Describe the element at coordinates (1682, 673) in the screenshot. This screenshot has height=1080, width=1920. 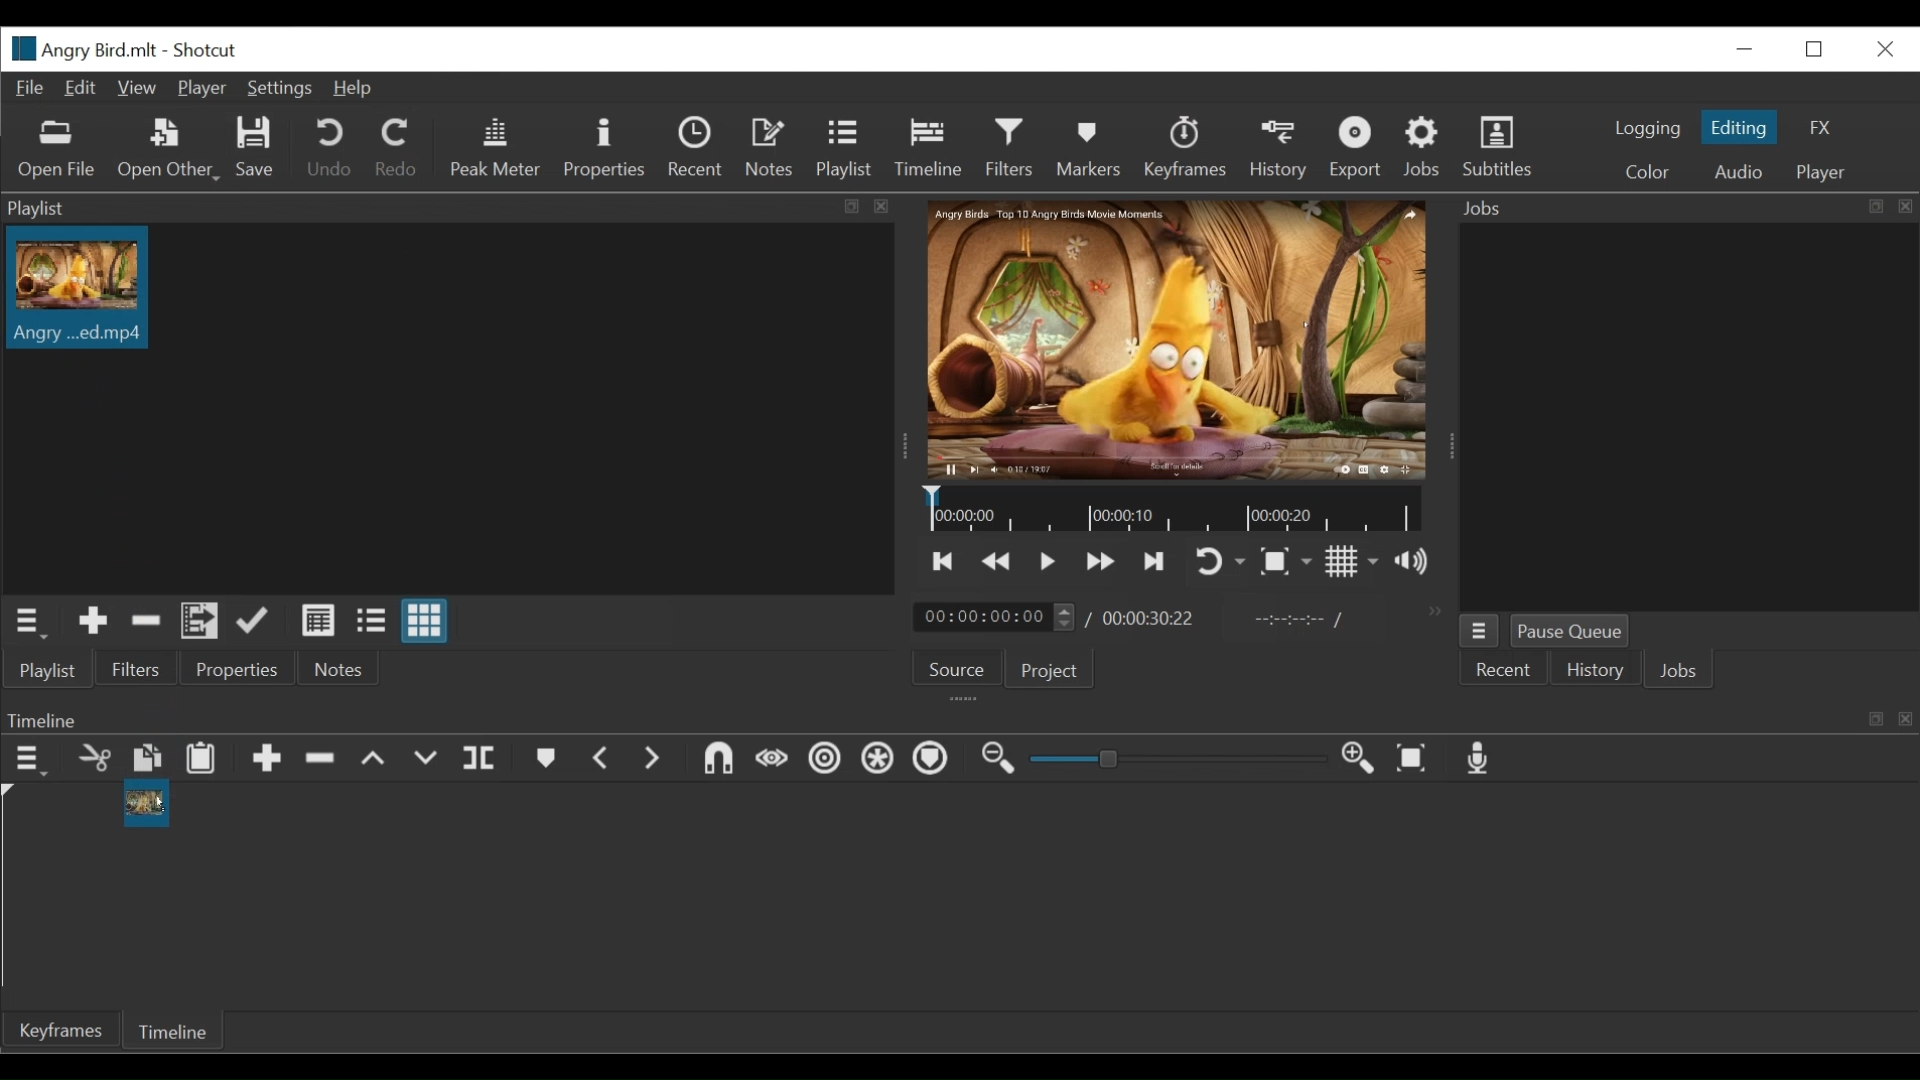
I see `Jobs` at that location.